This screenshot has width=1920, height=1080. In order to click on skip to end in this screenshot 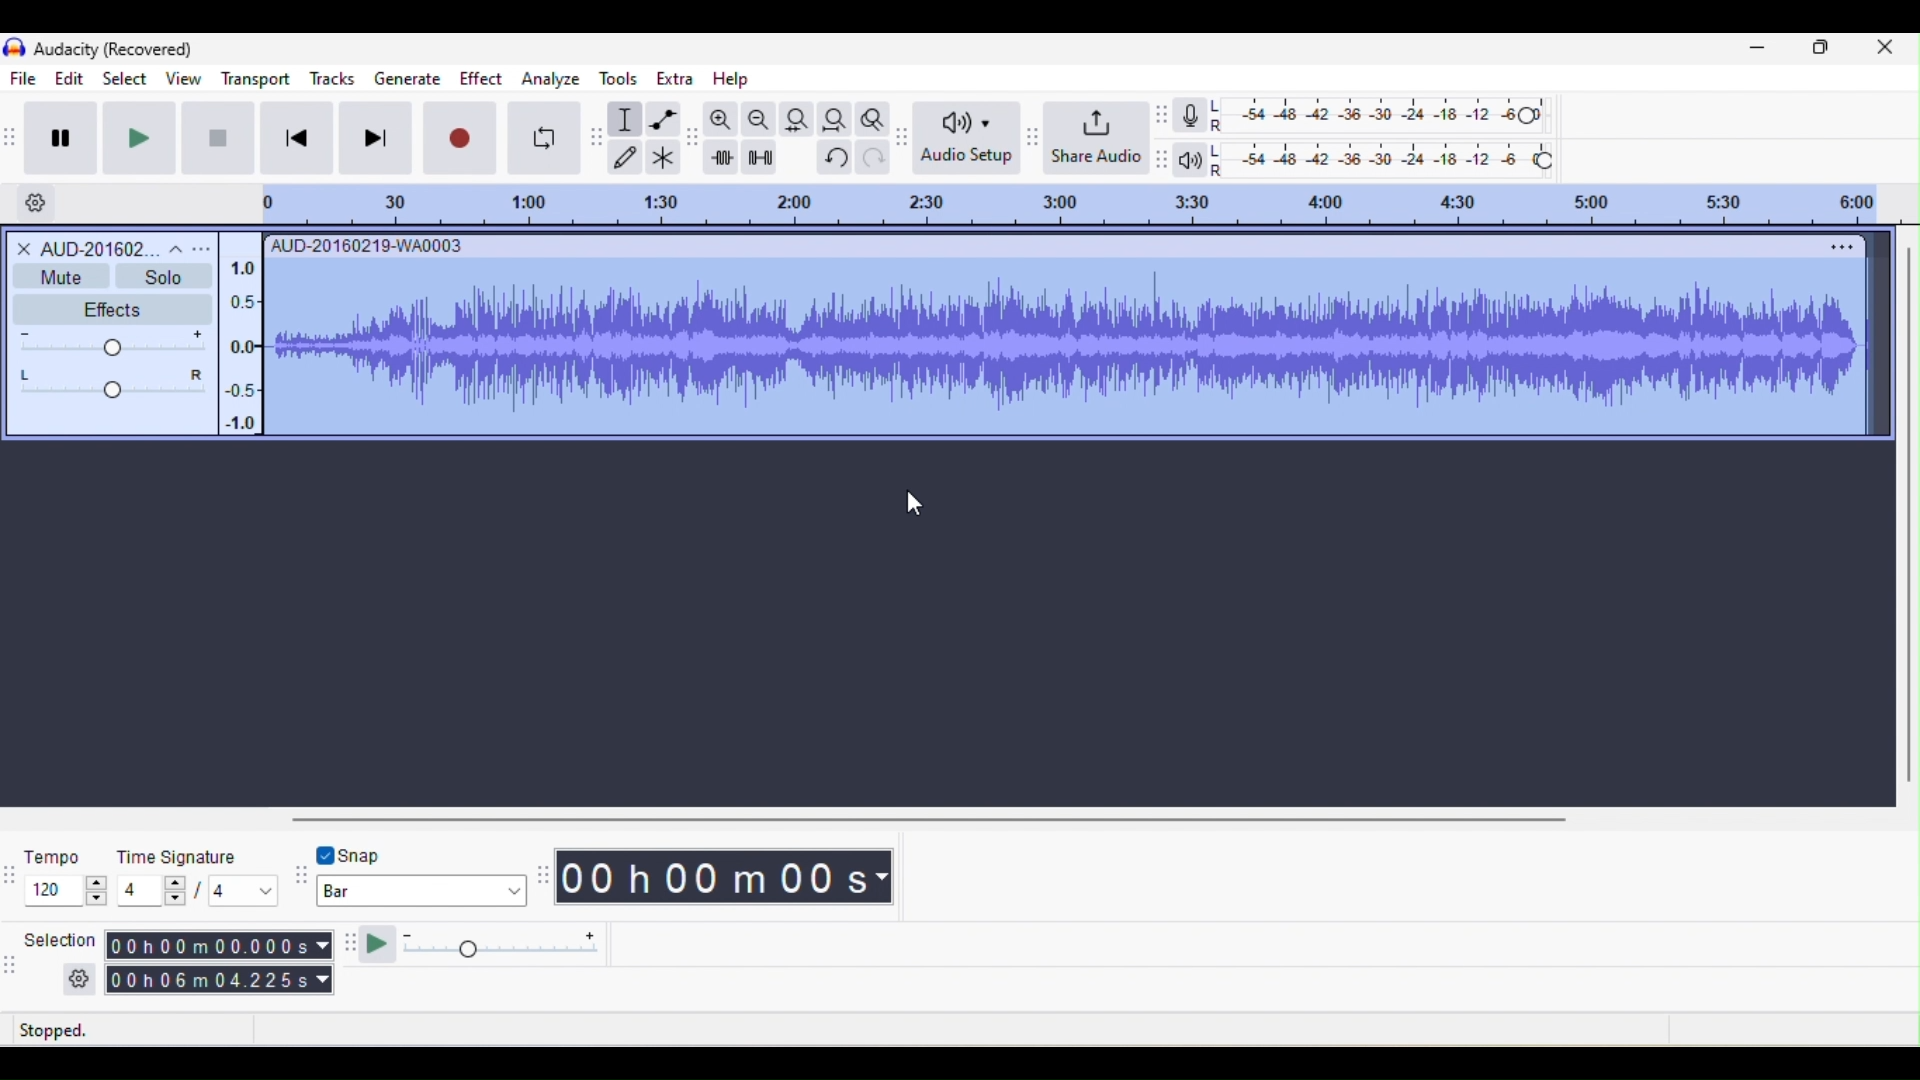, I will do `click(379, 141)`.